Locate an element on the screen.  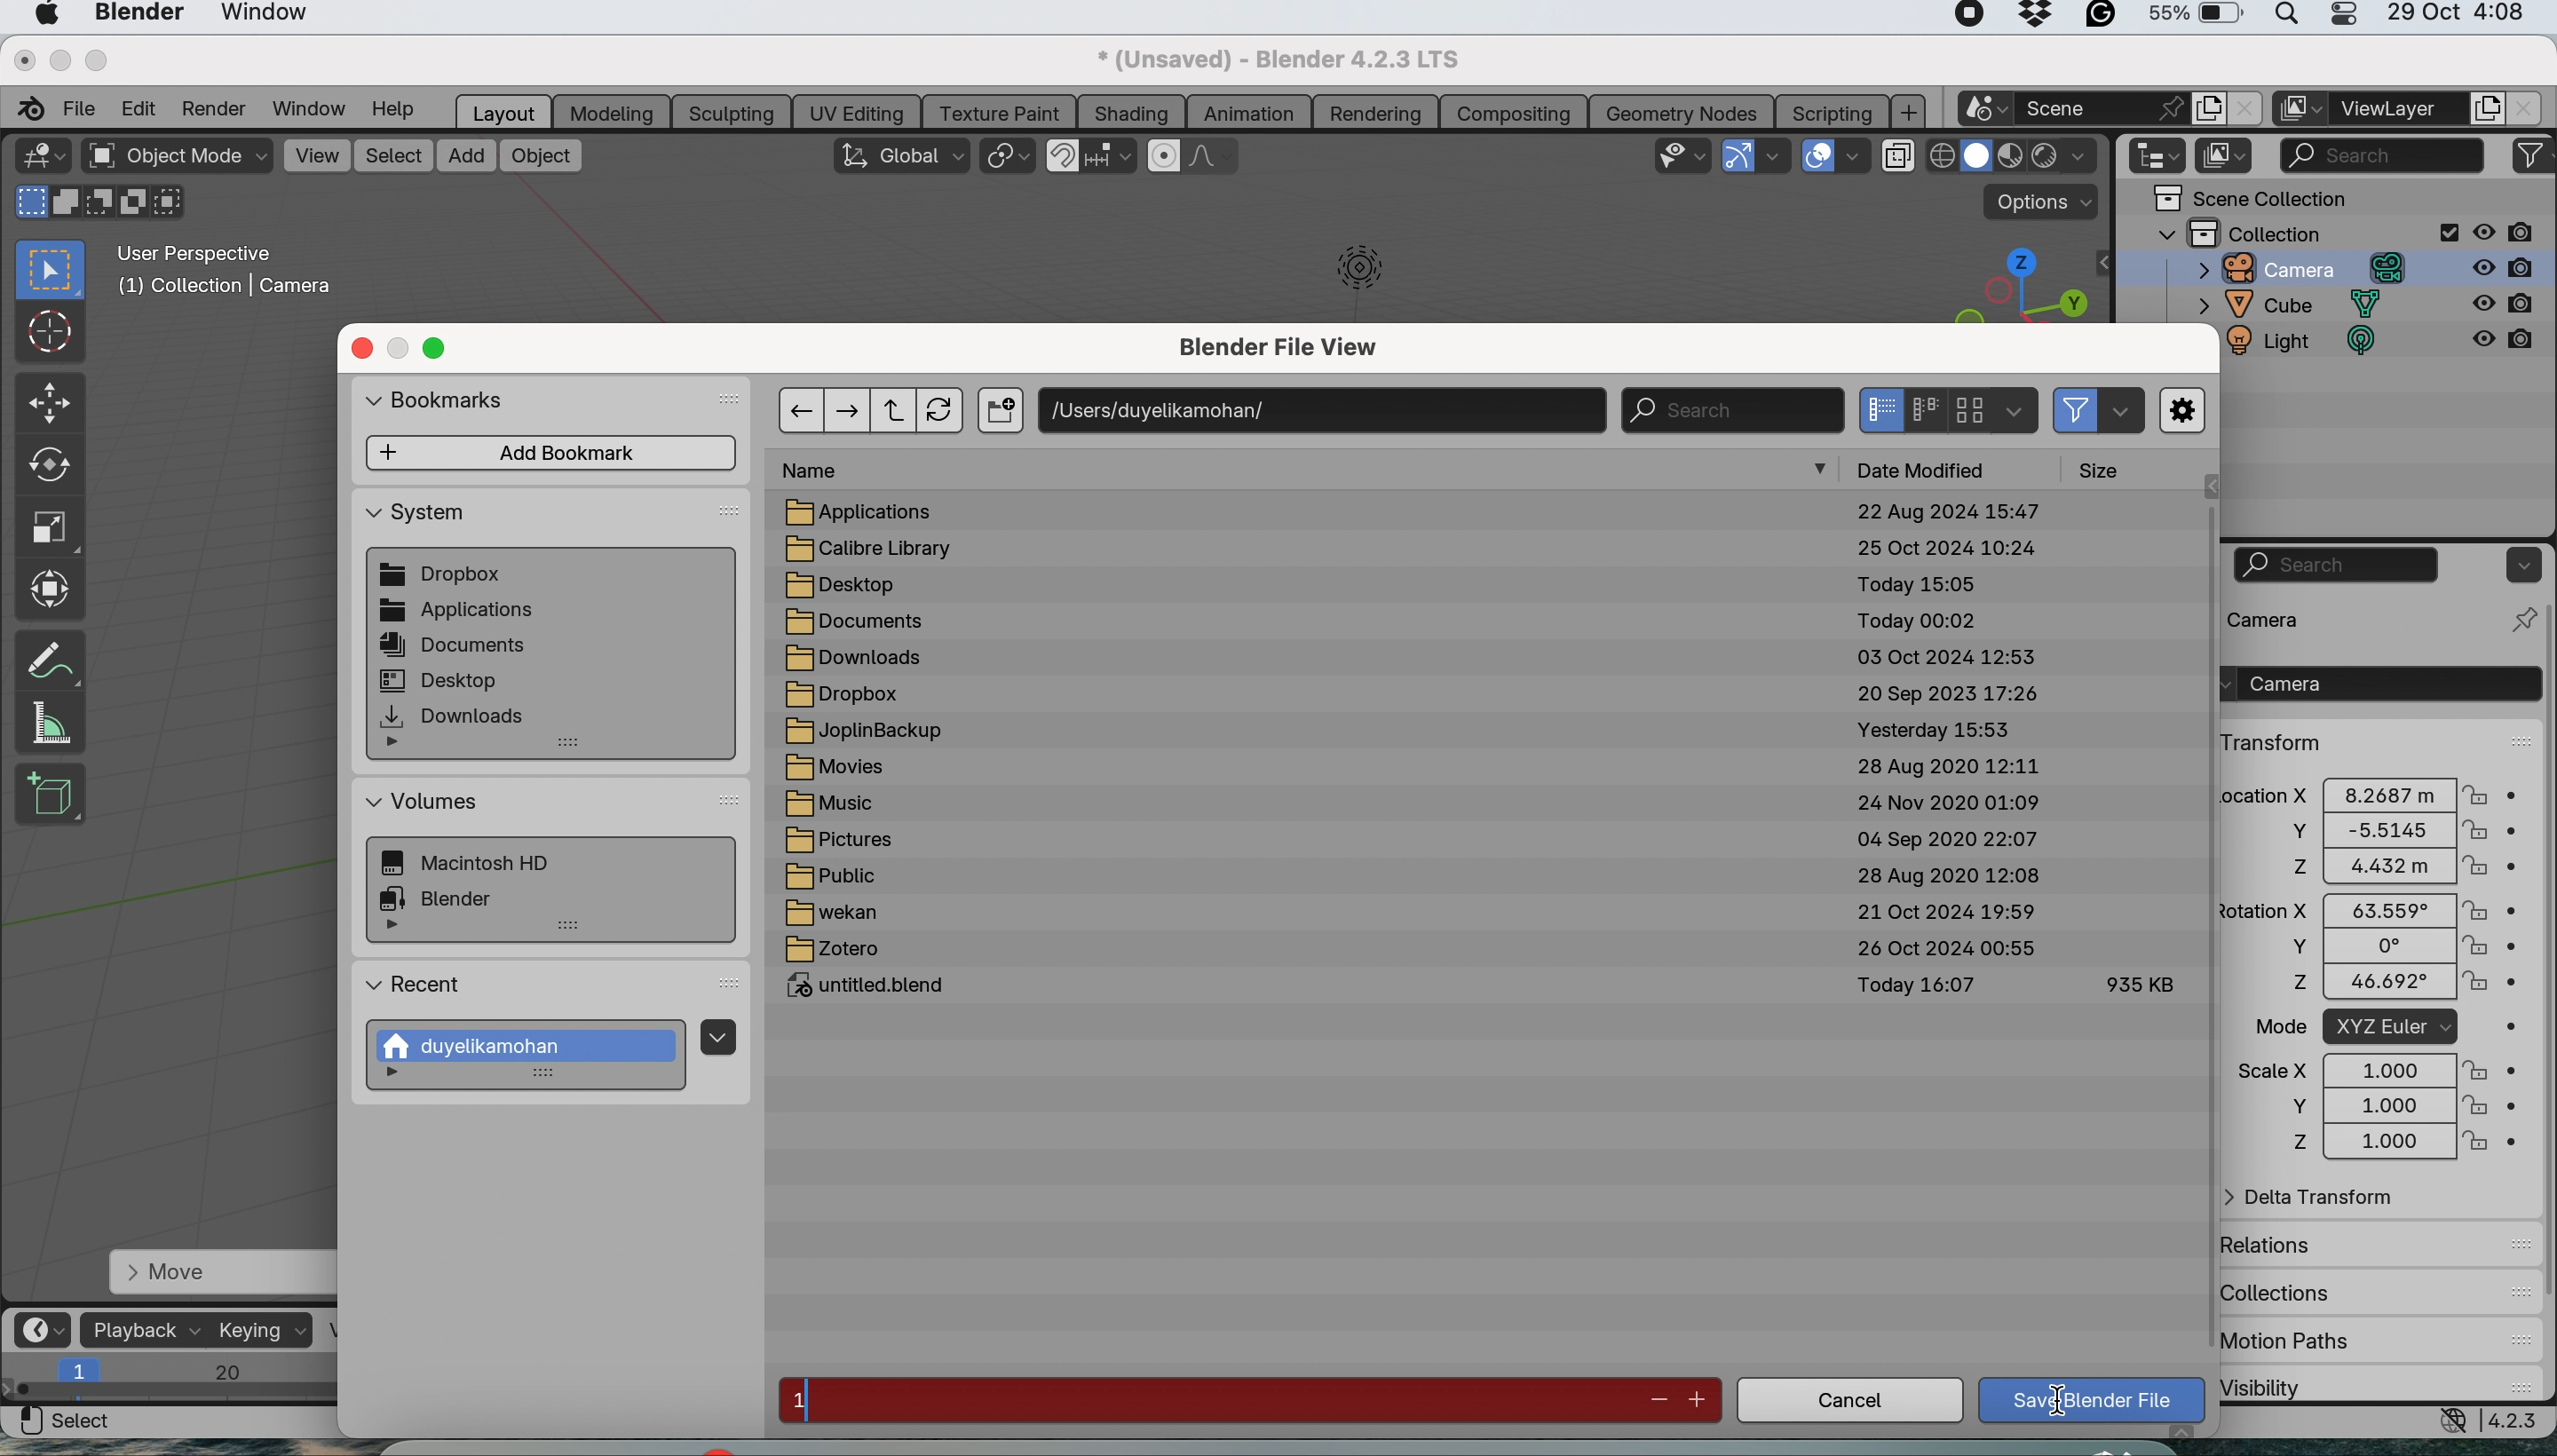
close is located at coordinates (2245, 109).